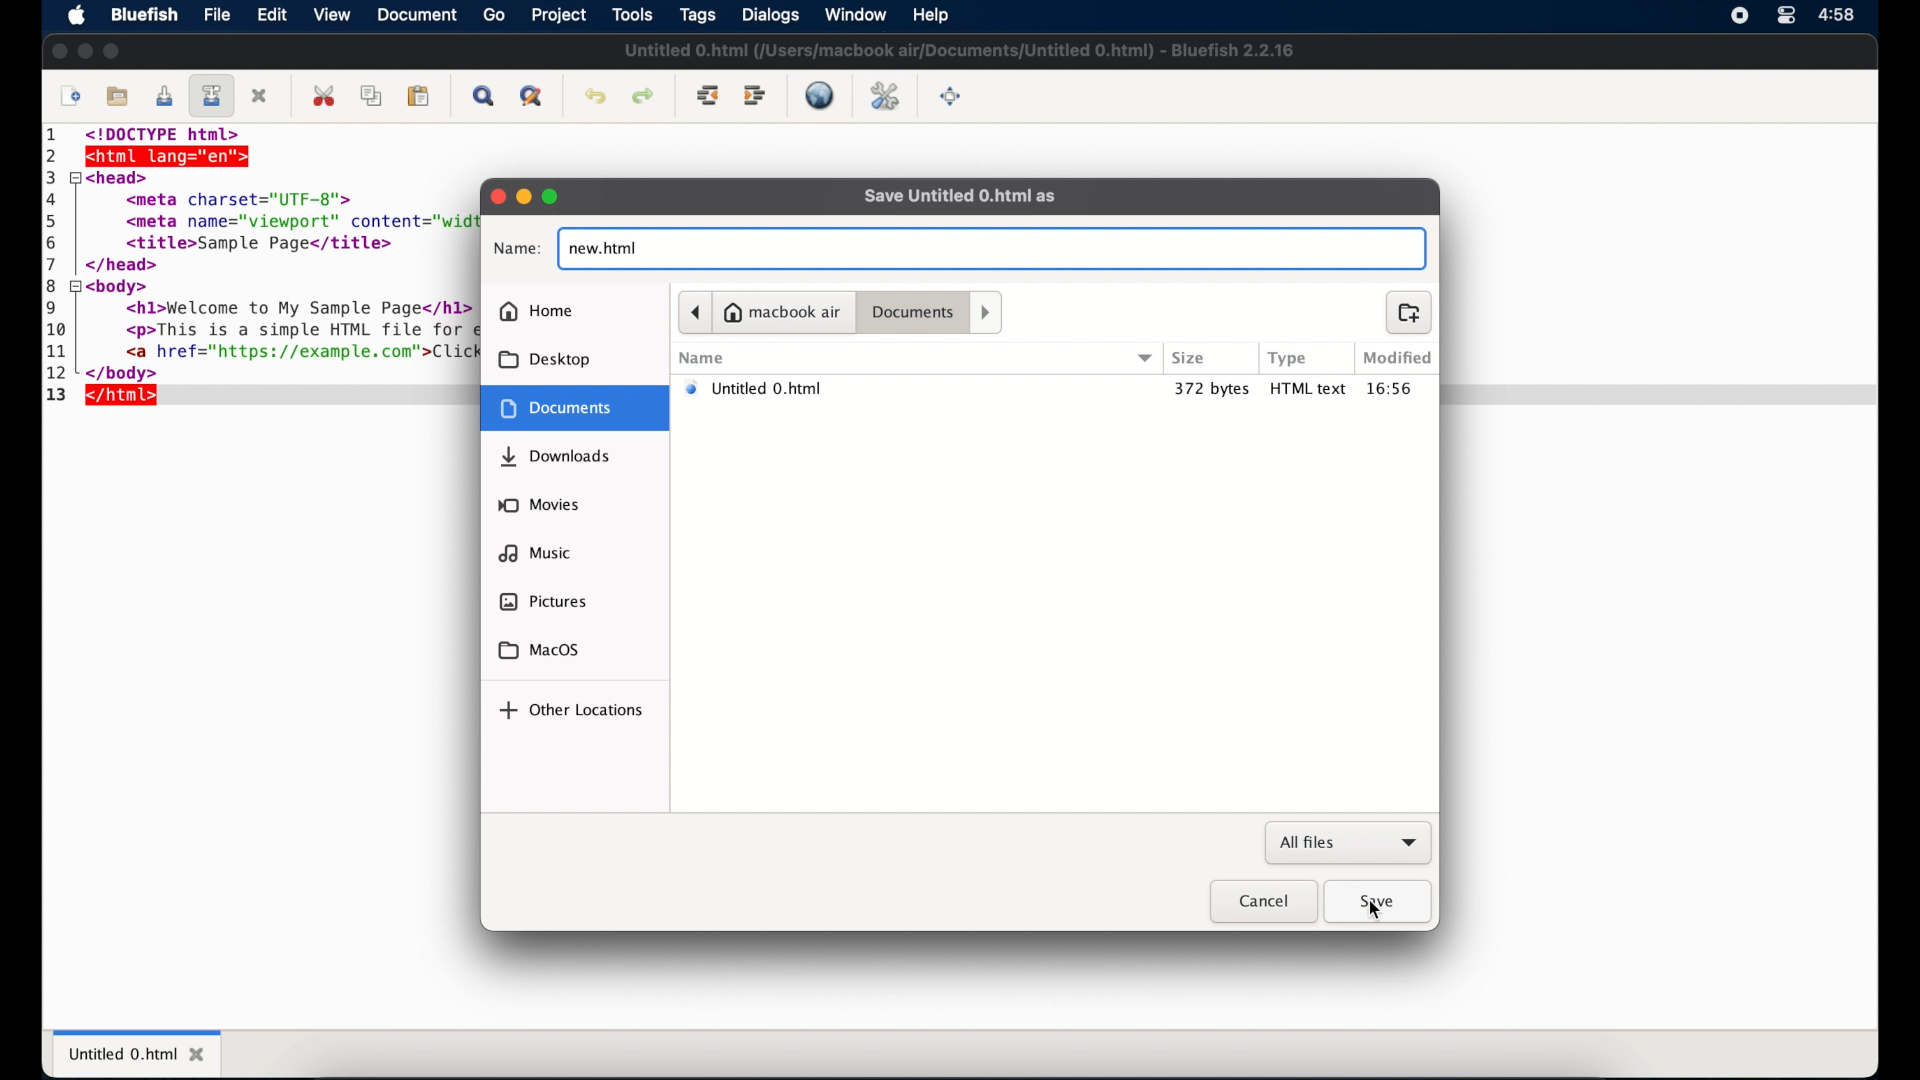 The height and width of the screenshot is (1080, 1920). Describe the element at coordinates (76, 16) in the screenshot. I see `apple icon` at that location.